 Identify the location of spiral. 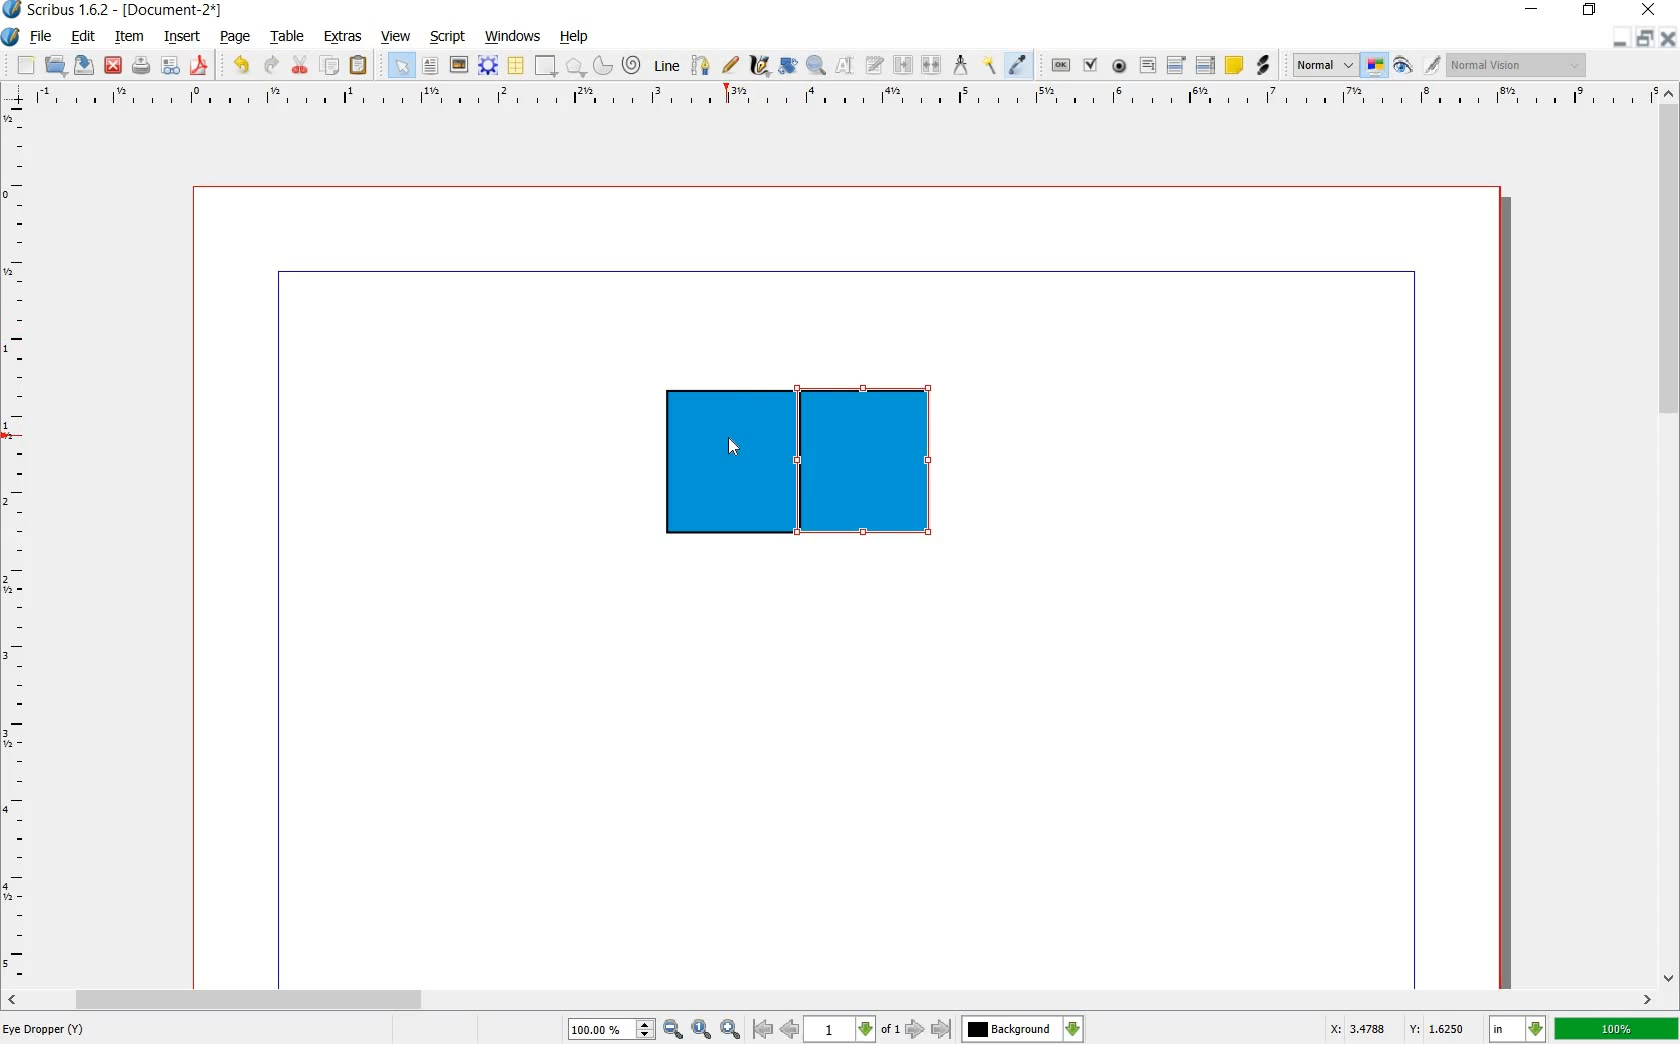
(631, 64).